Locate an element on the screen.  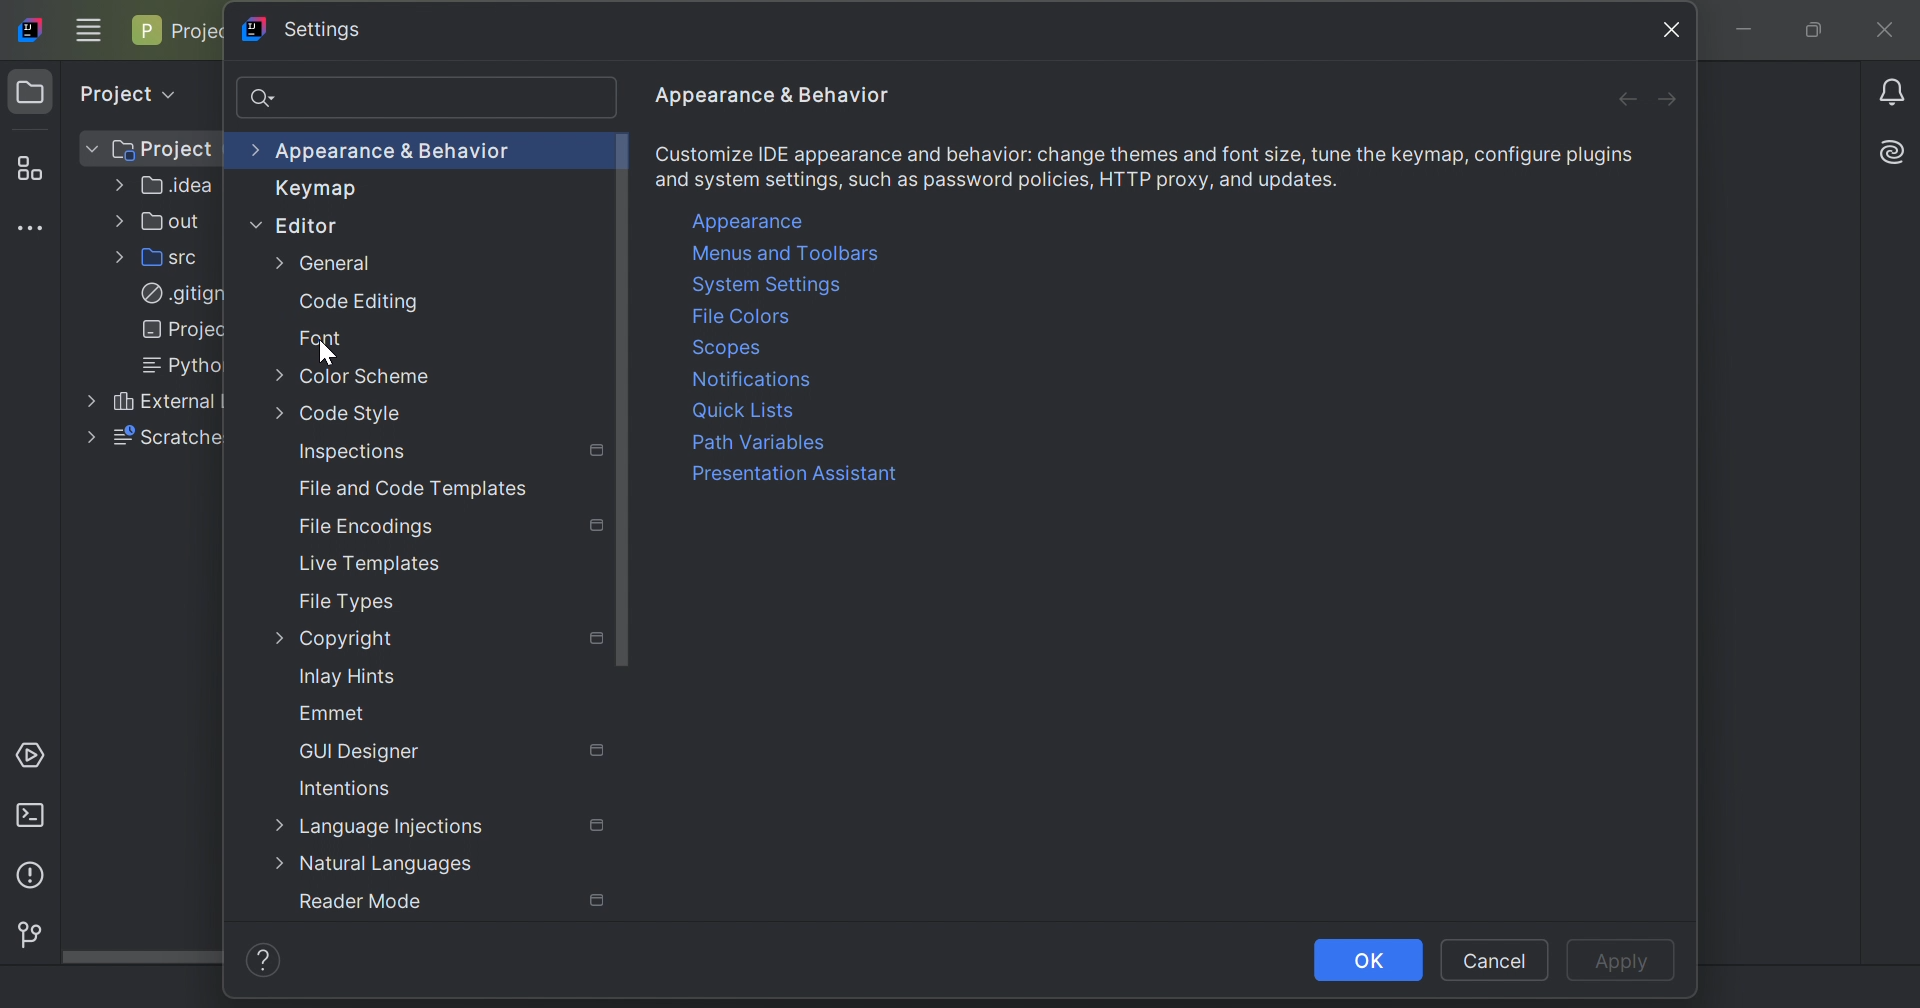
Font is located at coordinates (322, 336).